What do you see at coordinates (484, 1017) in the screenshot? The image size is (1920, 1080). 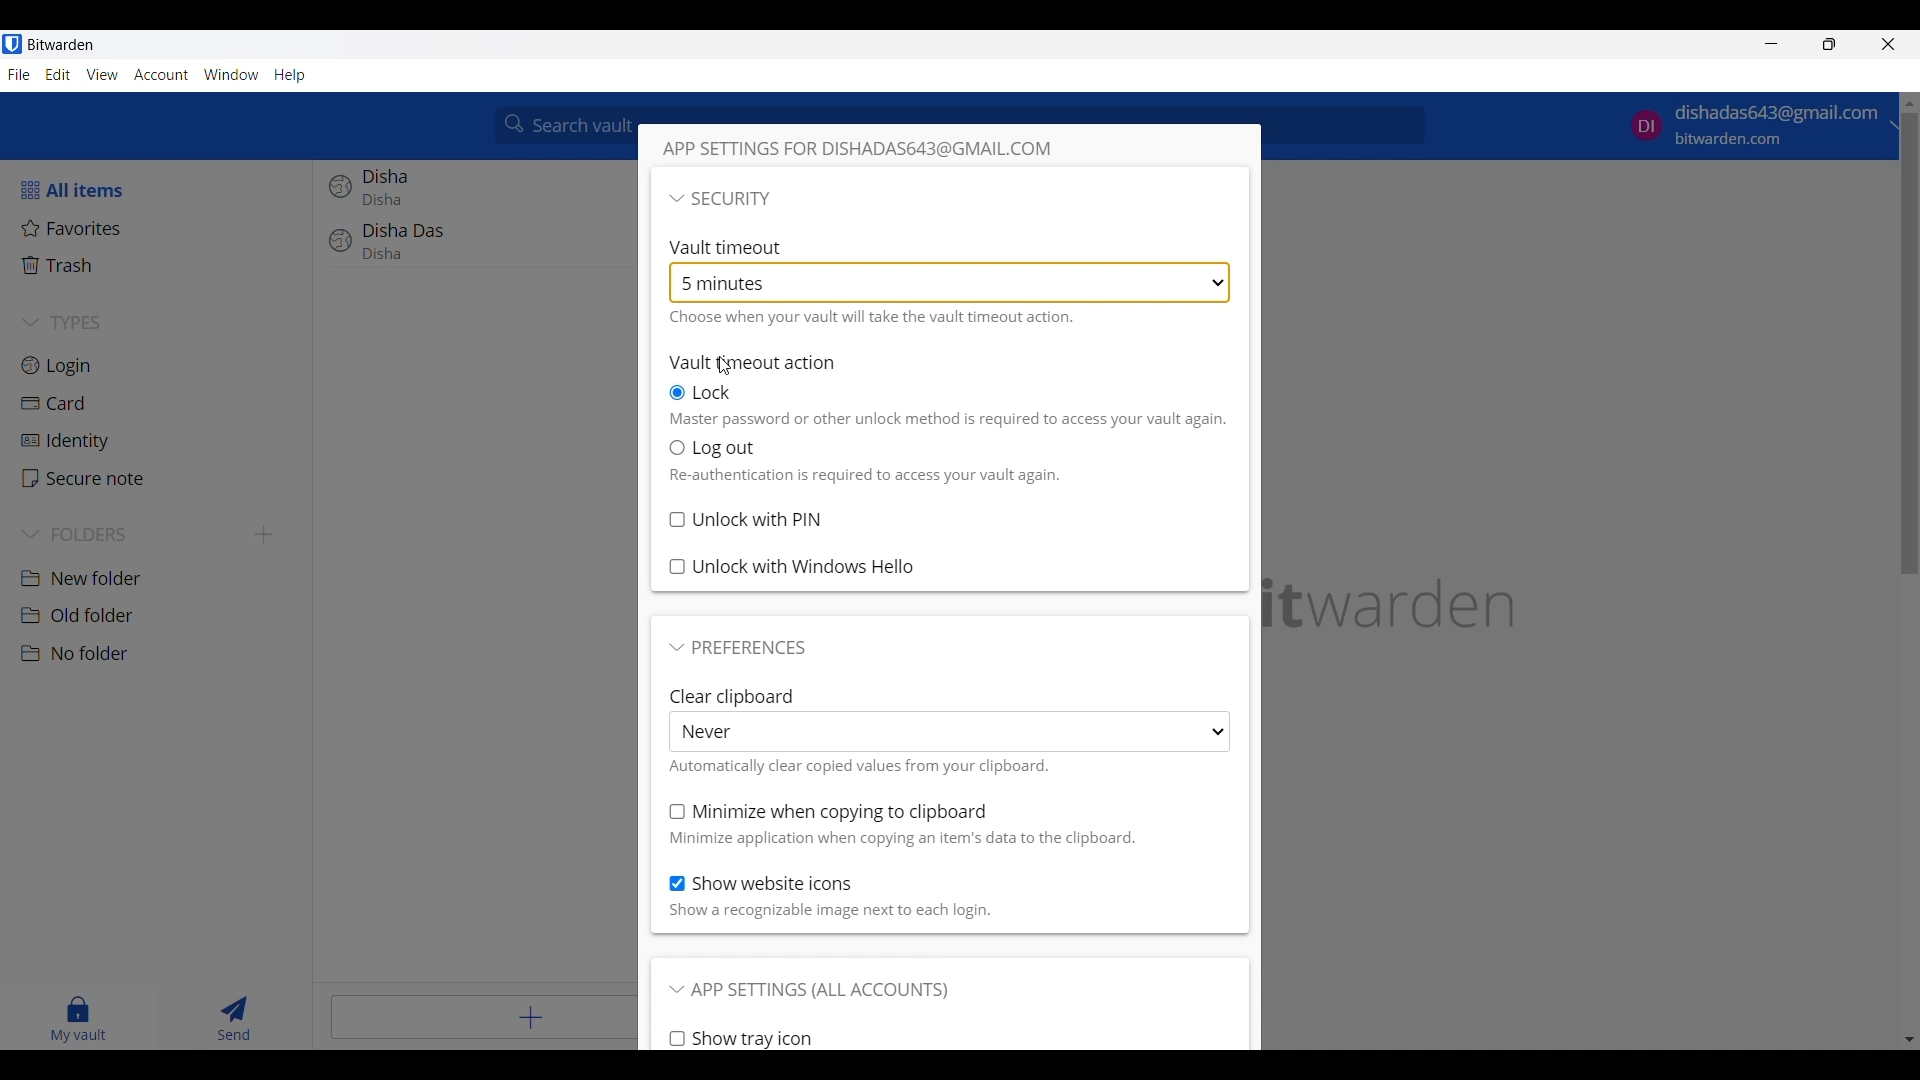 I see `Add item` at bounding box center [484, 1017].